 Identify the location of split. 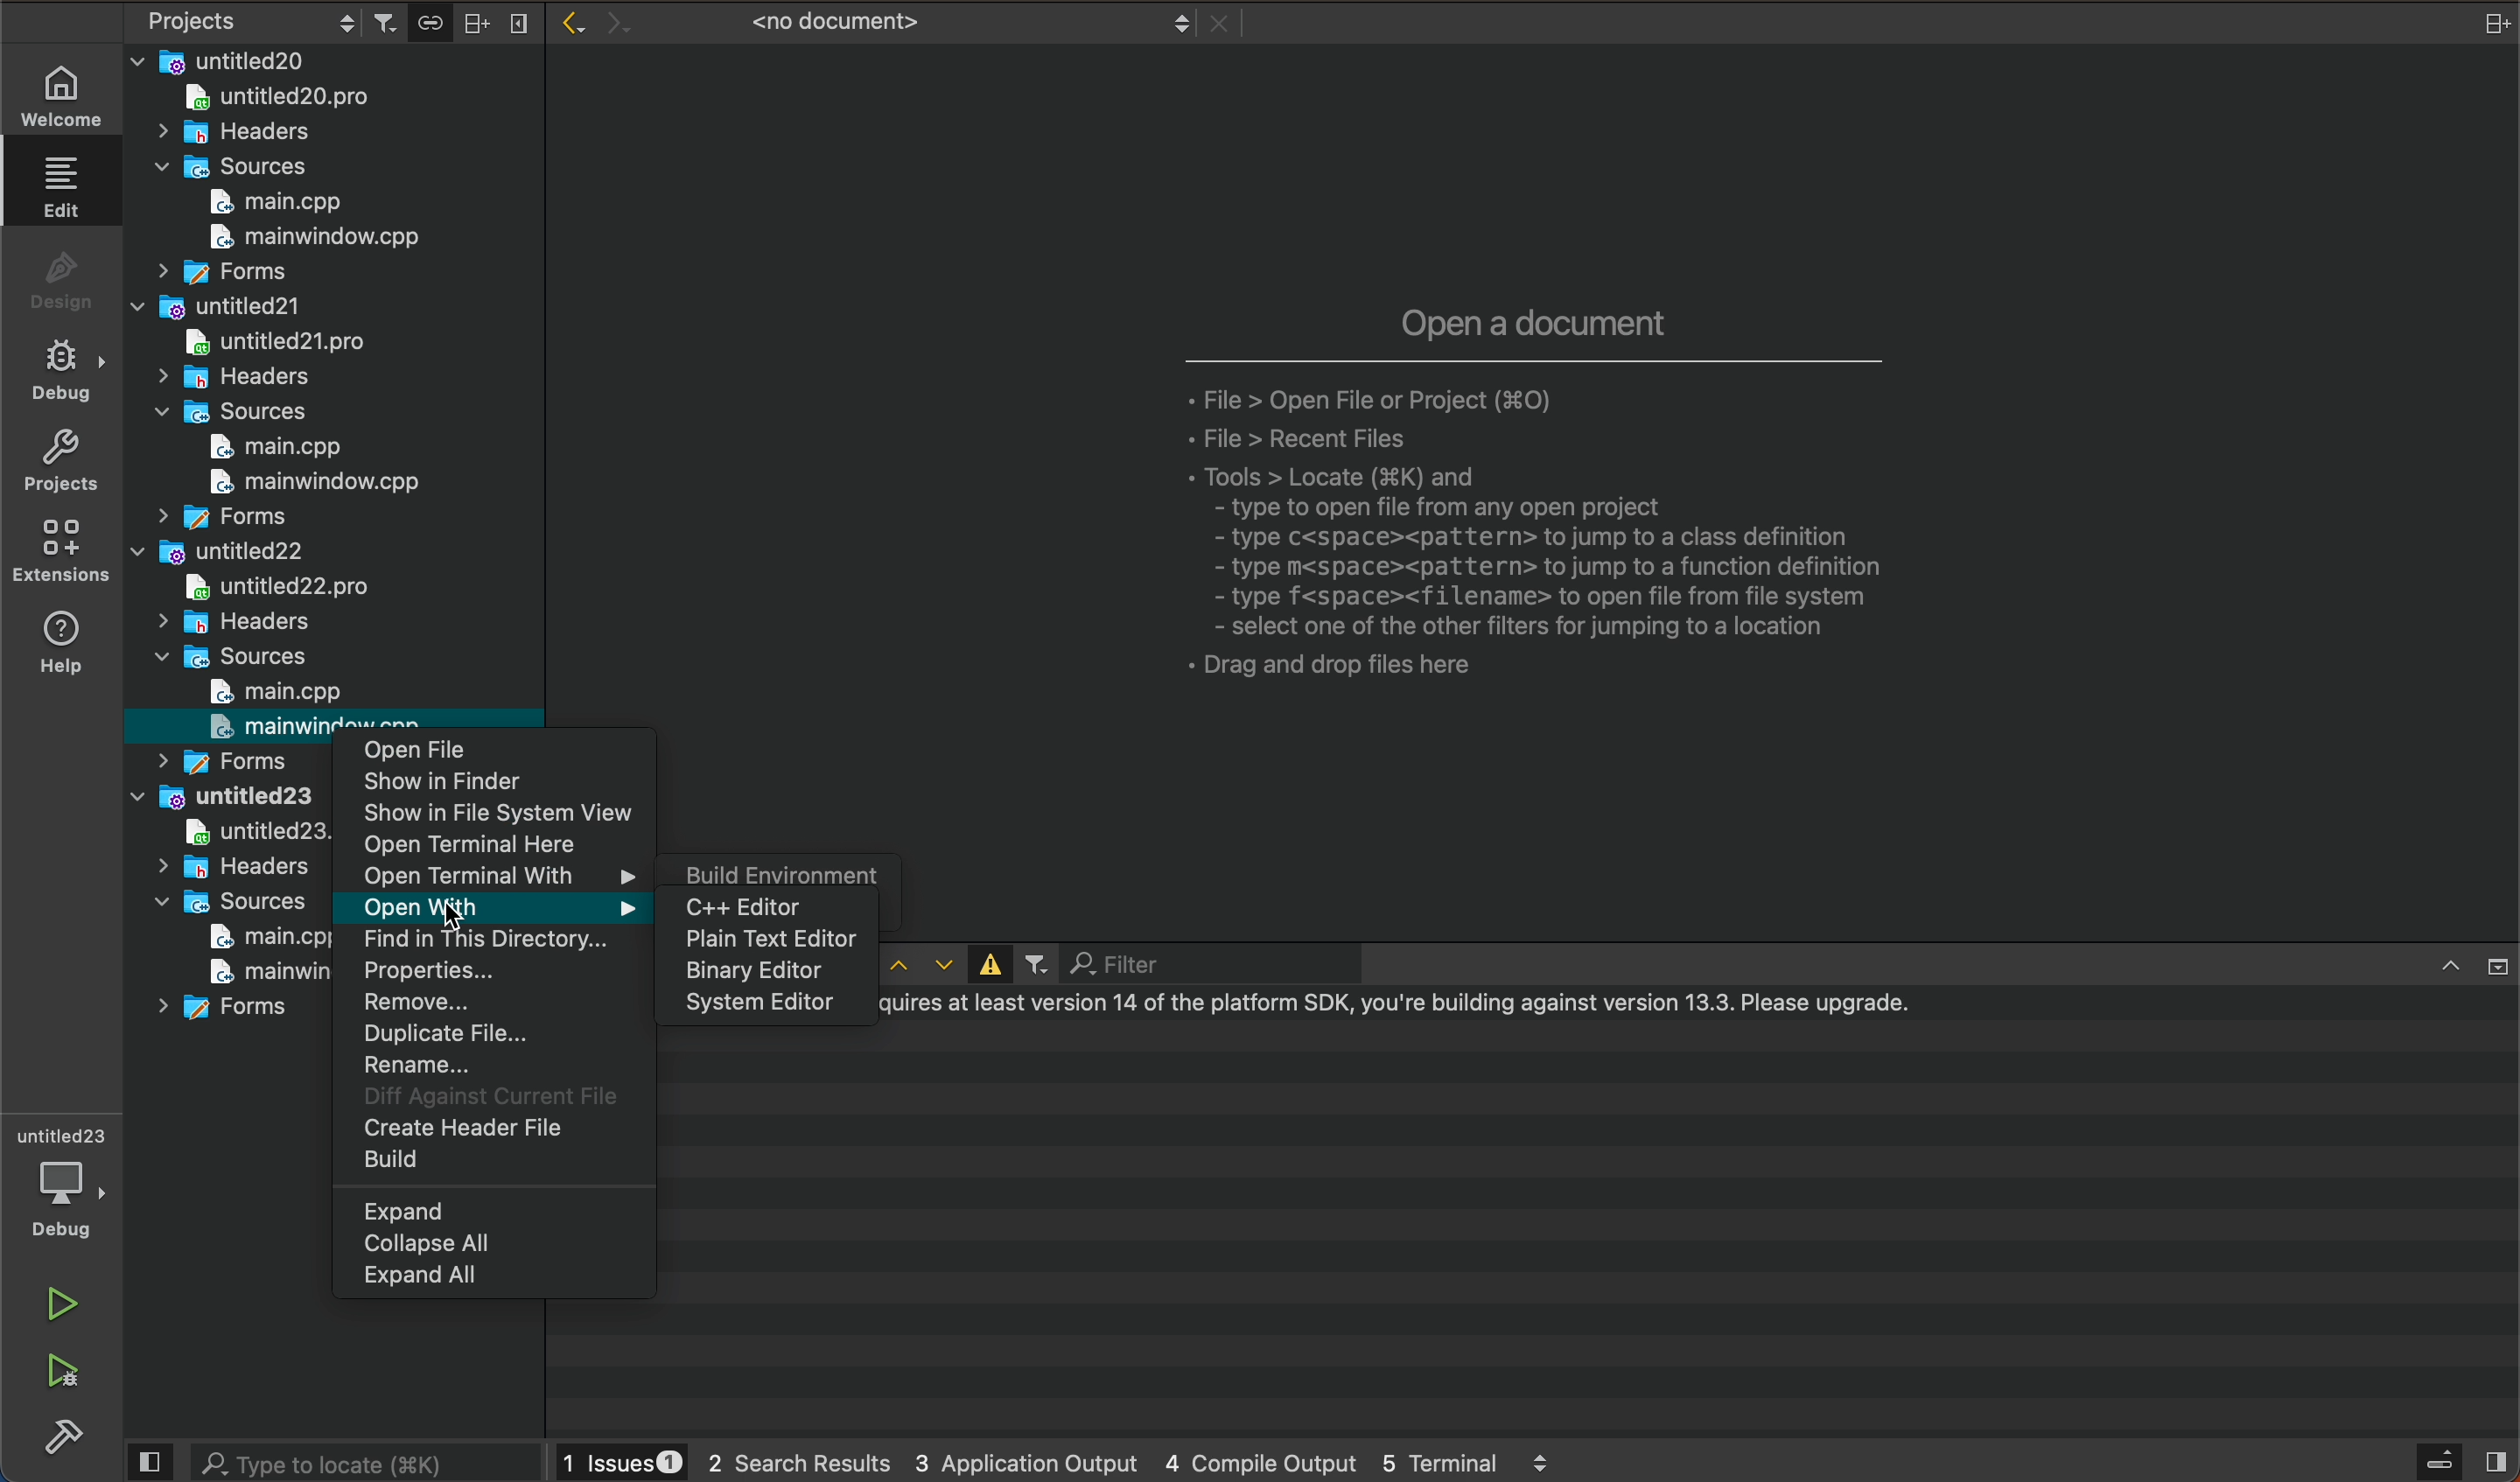
(2488, 24).